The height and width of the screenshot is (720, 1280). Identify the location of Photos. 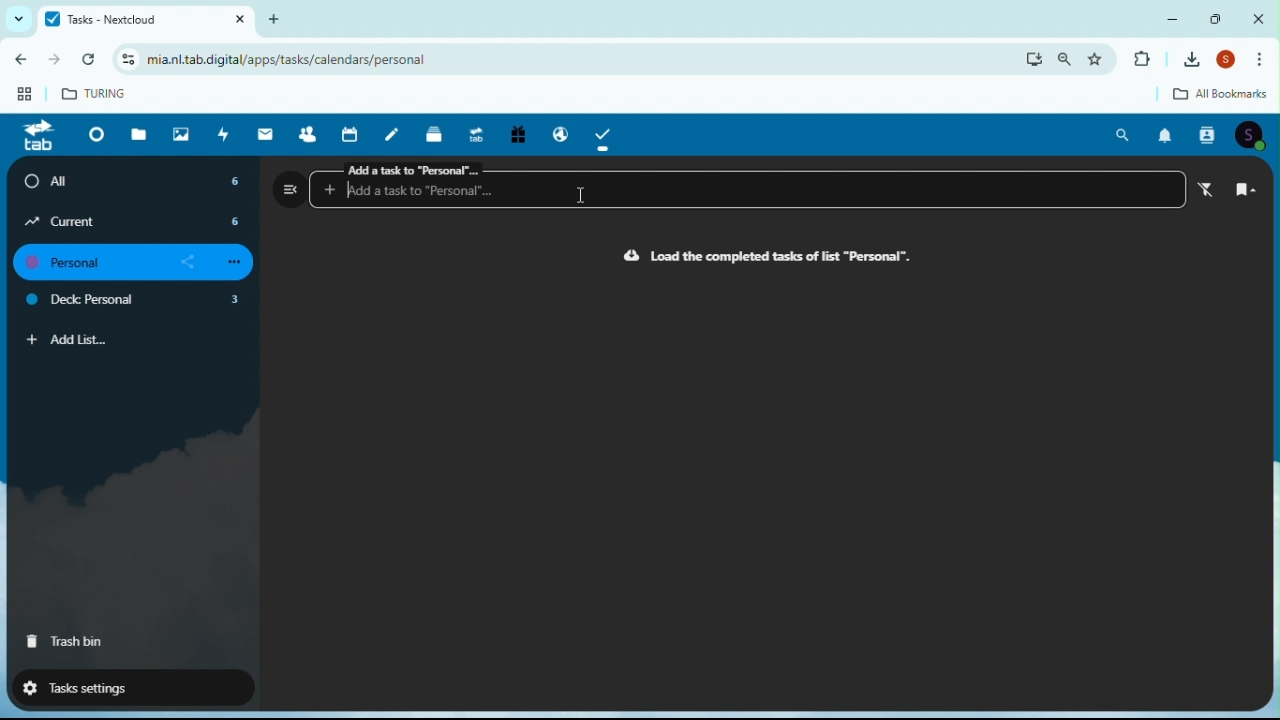
(181, 133).